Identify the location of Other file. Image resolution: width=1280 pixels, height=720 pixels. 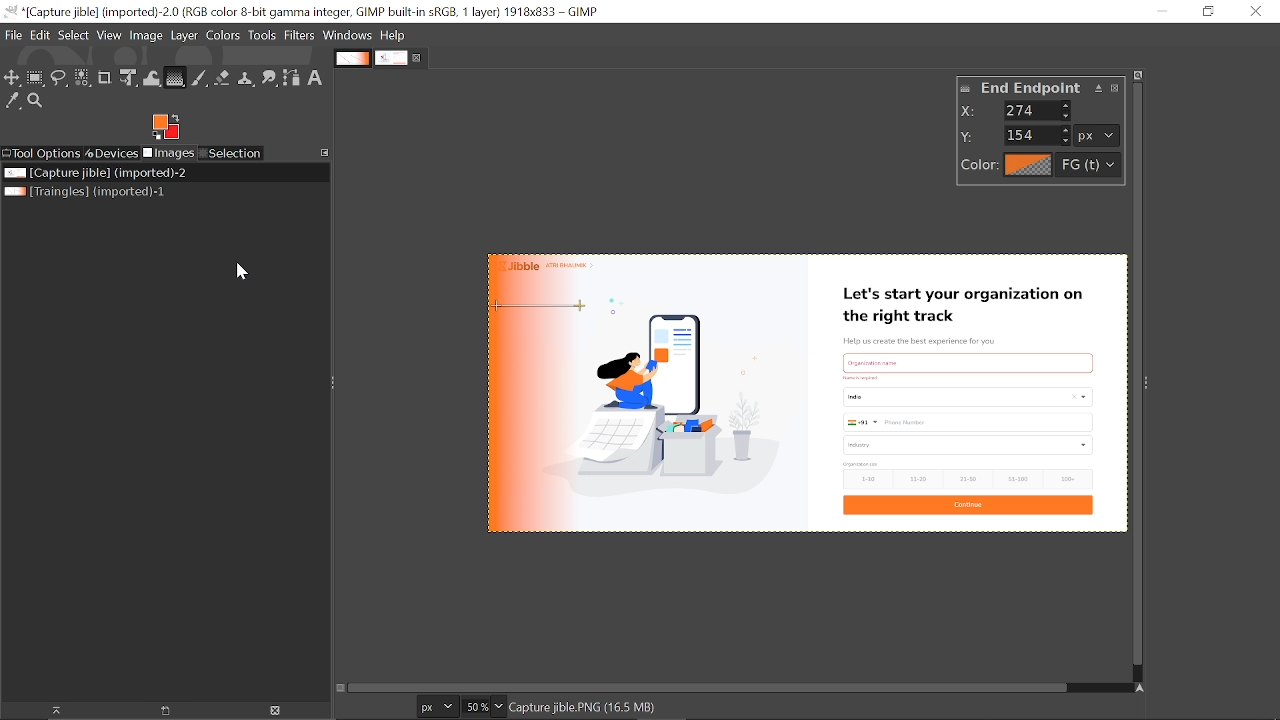
(88, 192).